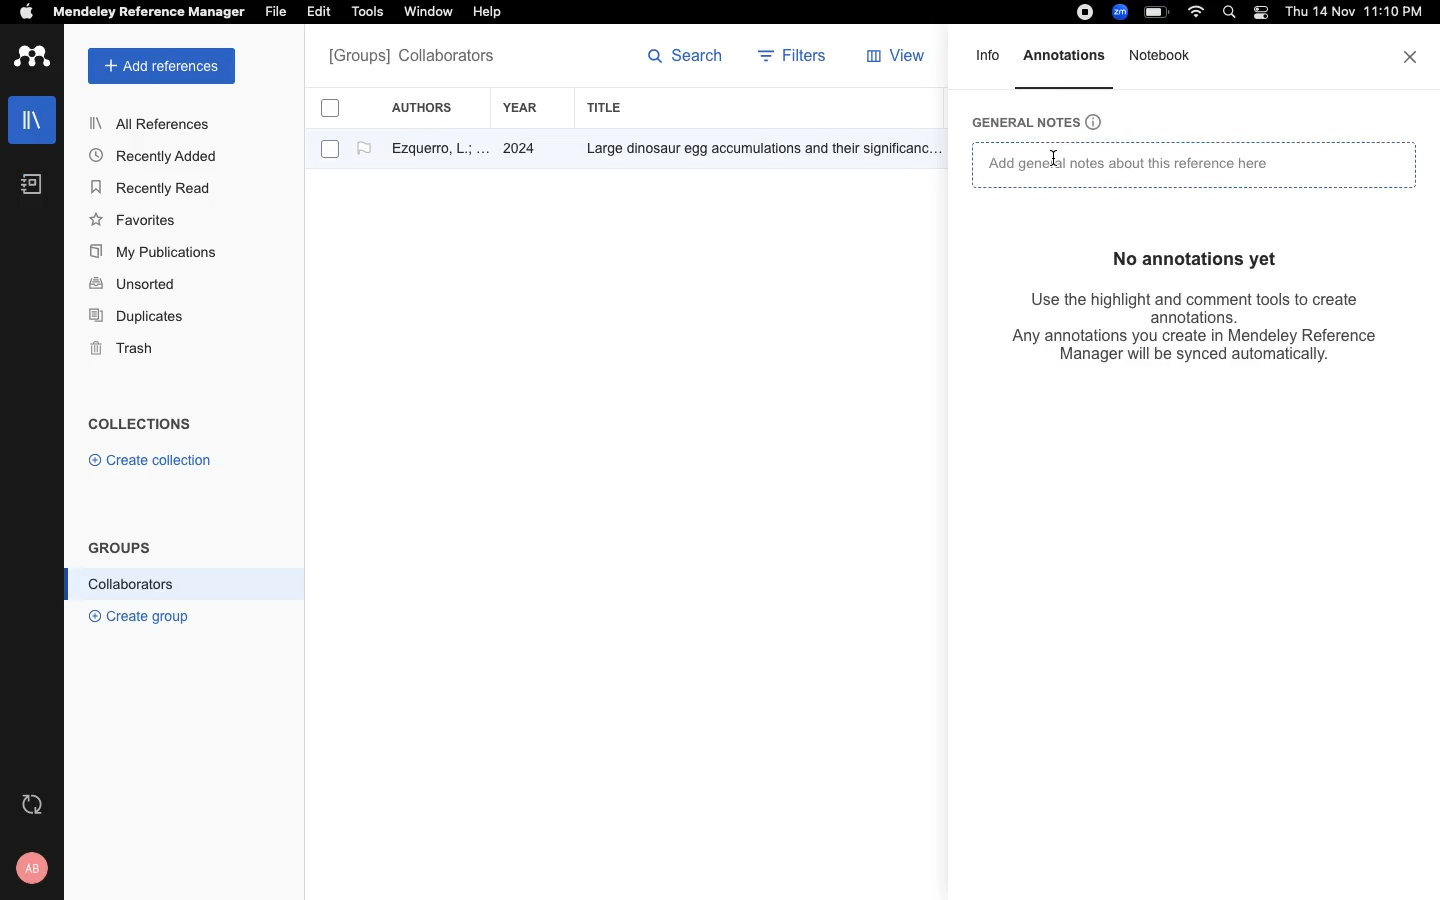 The height and width of the screenshot is (900, 1440). What do you see at coordinates (153, 123) in the screenshot?
I see `All References` at bounding box center [153, 123].